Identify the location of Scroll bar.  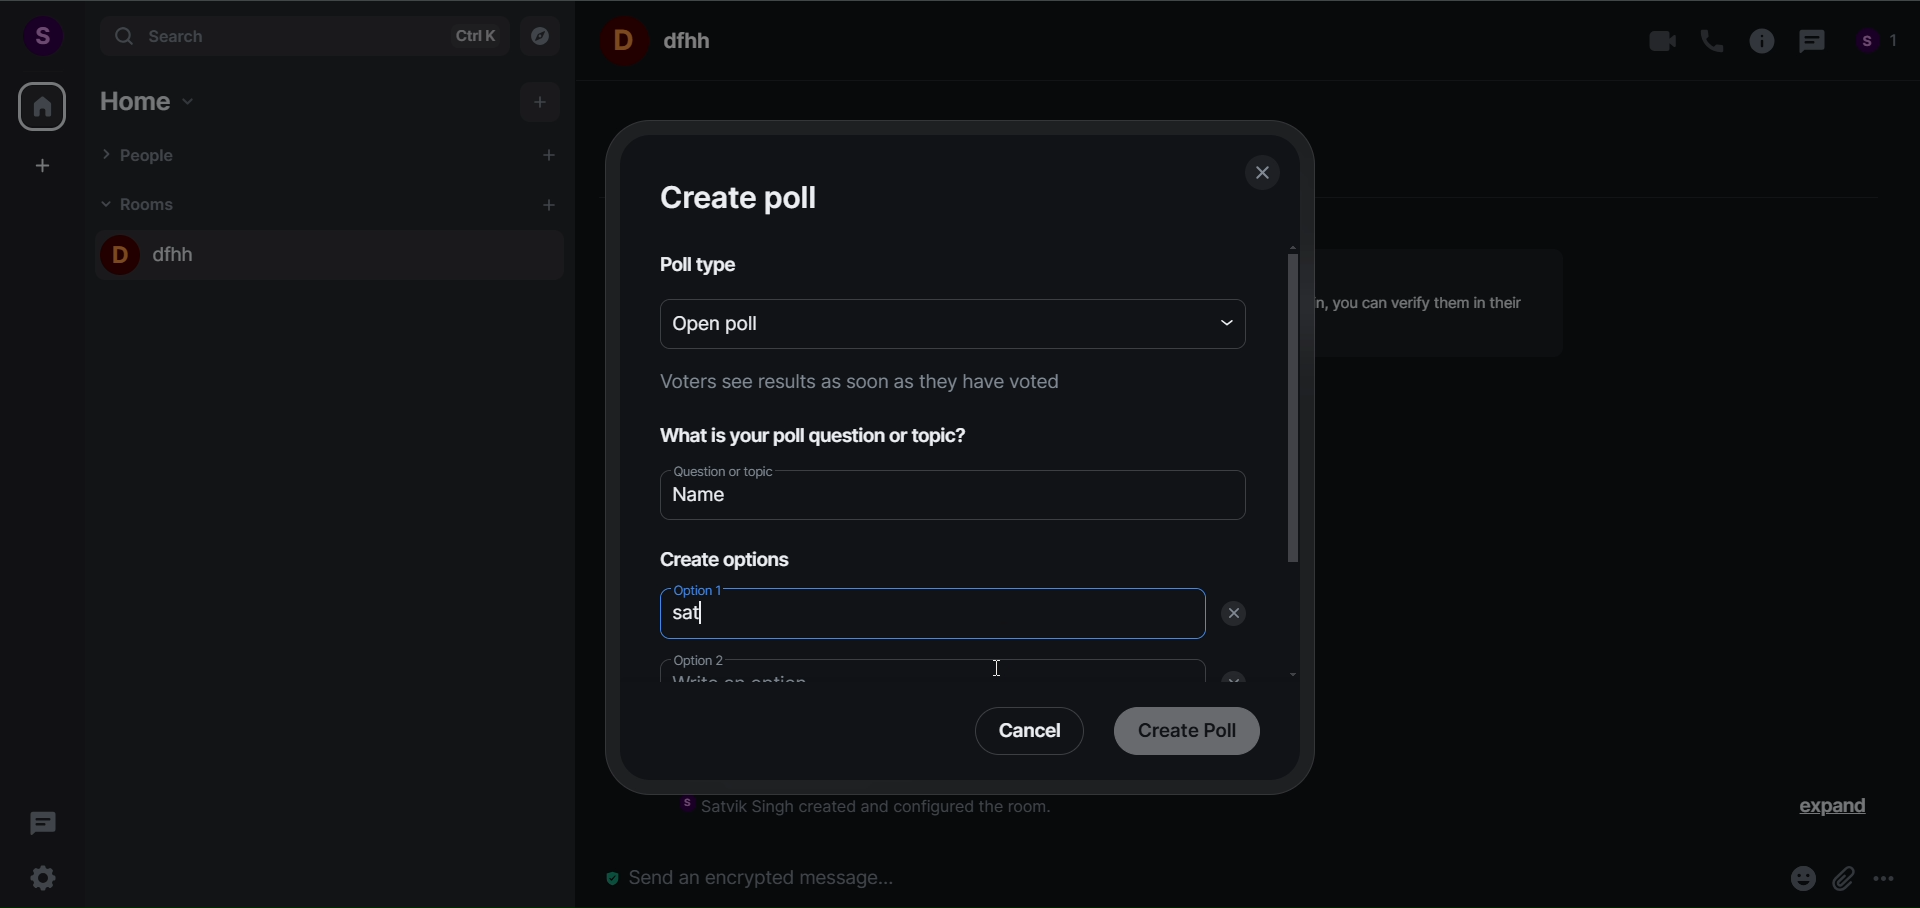
(1294, 505).